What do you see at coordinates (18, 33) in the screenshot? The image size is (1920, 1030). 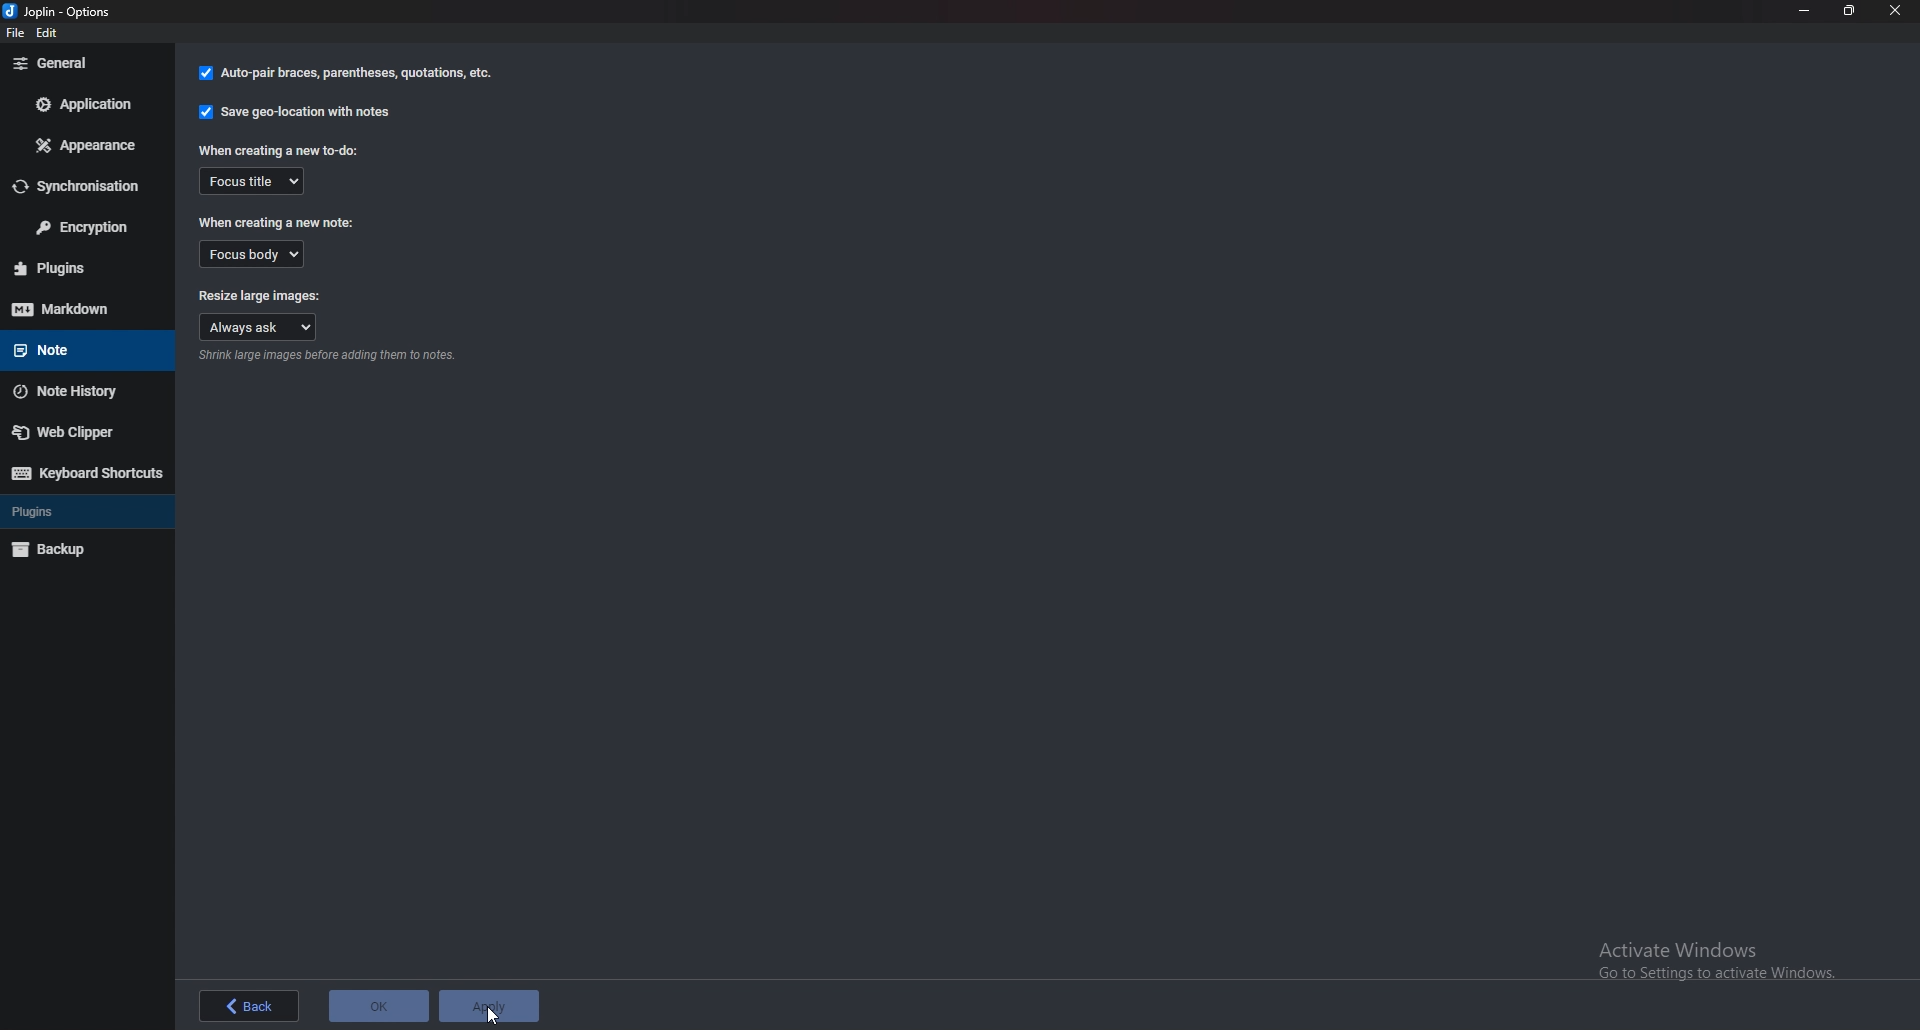 I see `file` at bounding box center [18, 33].